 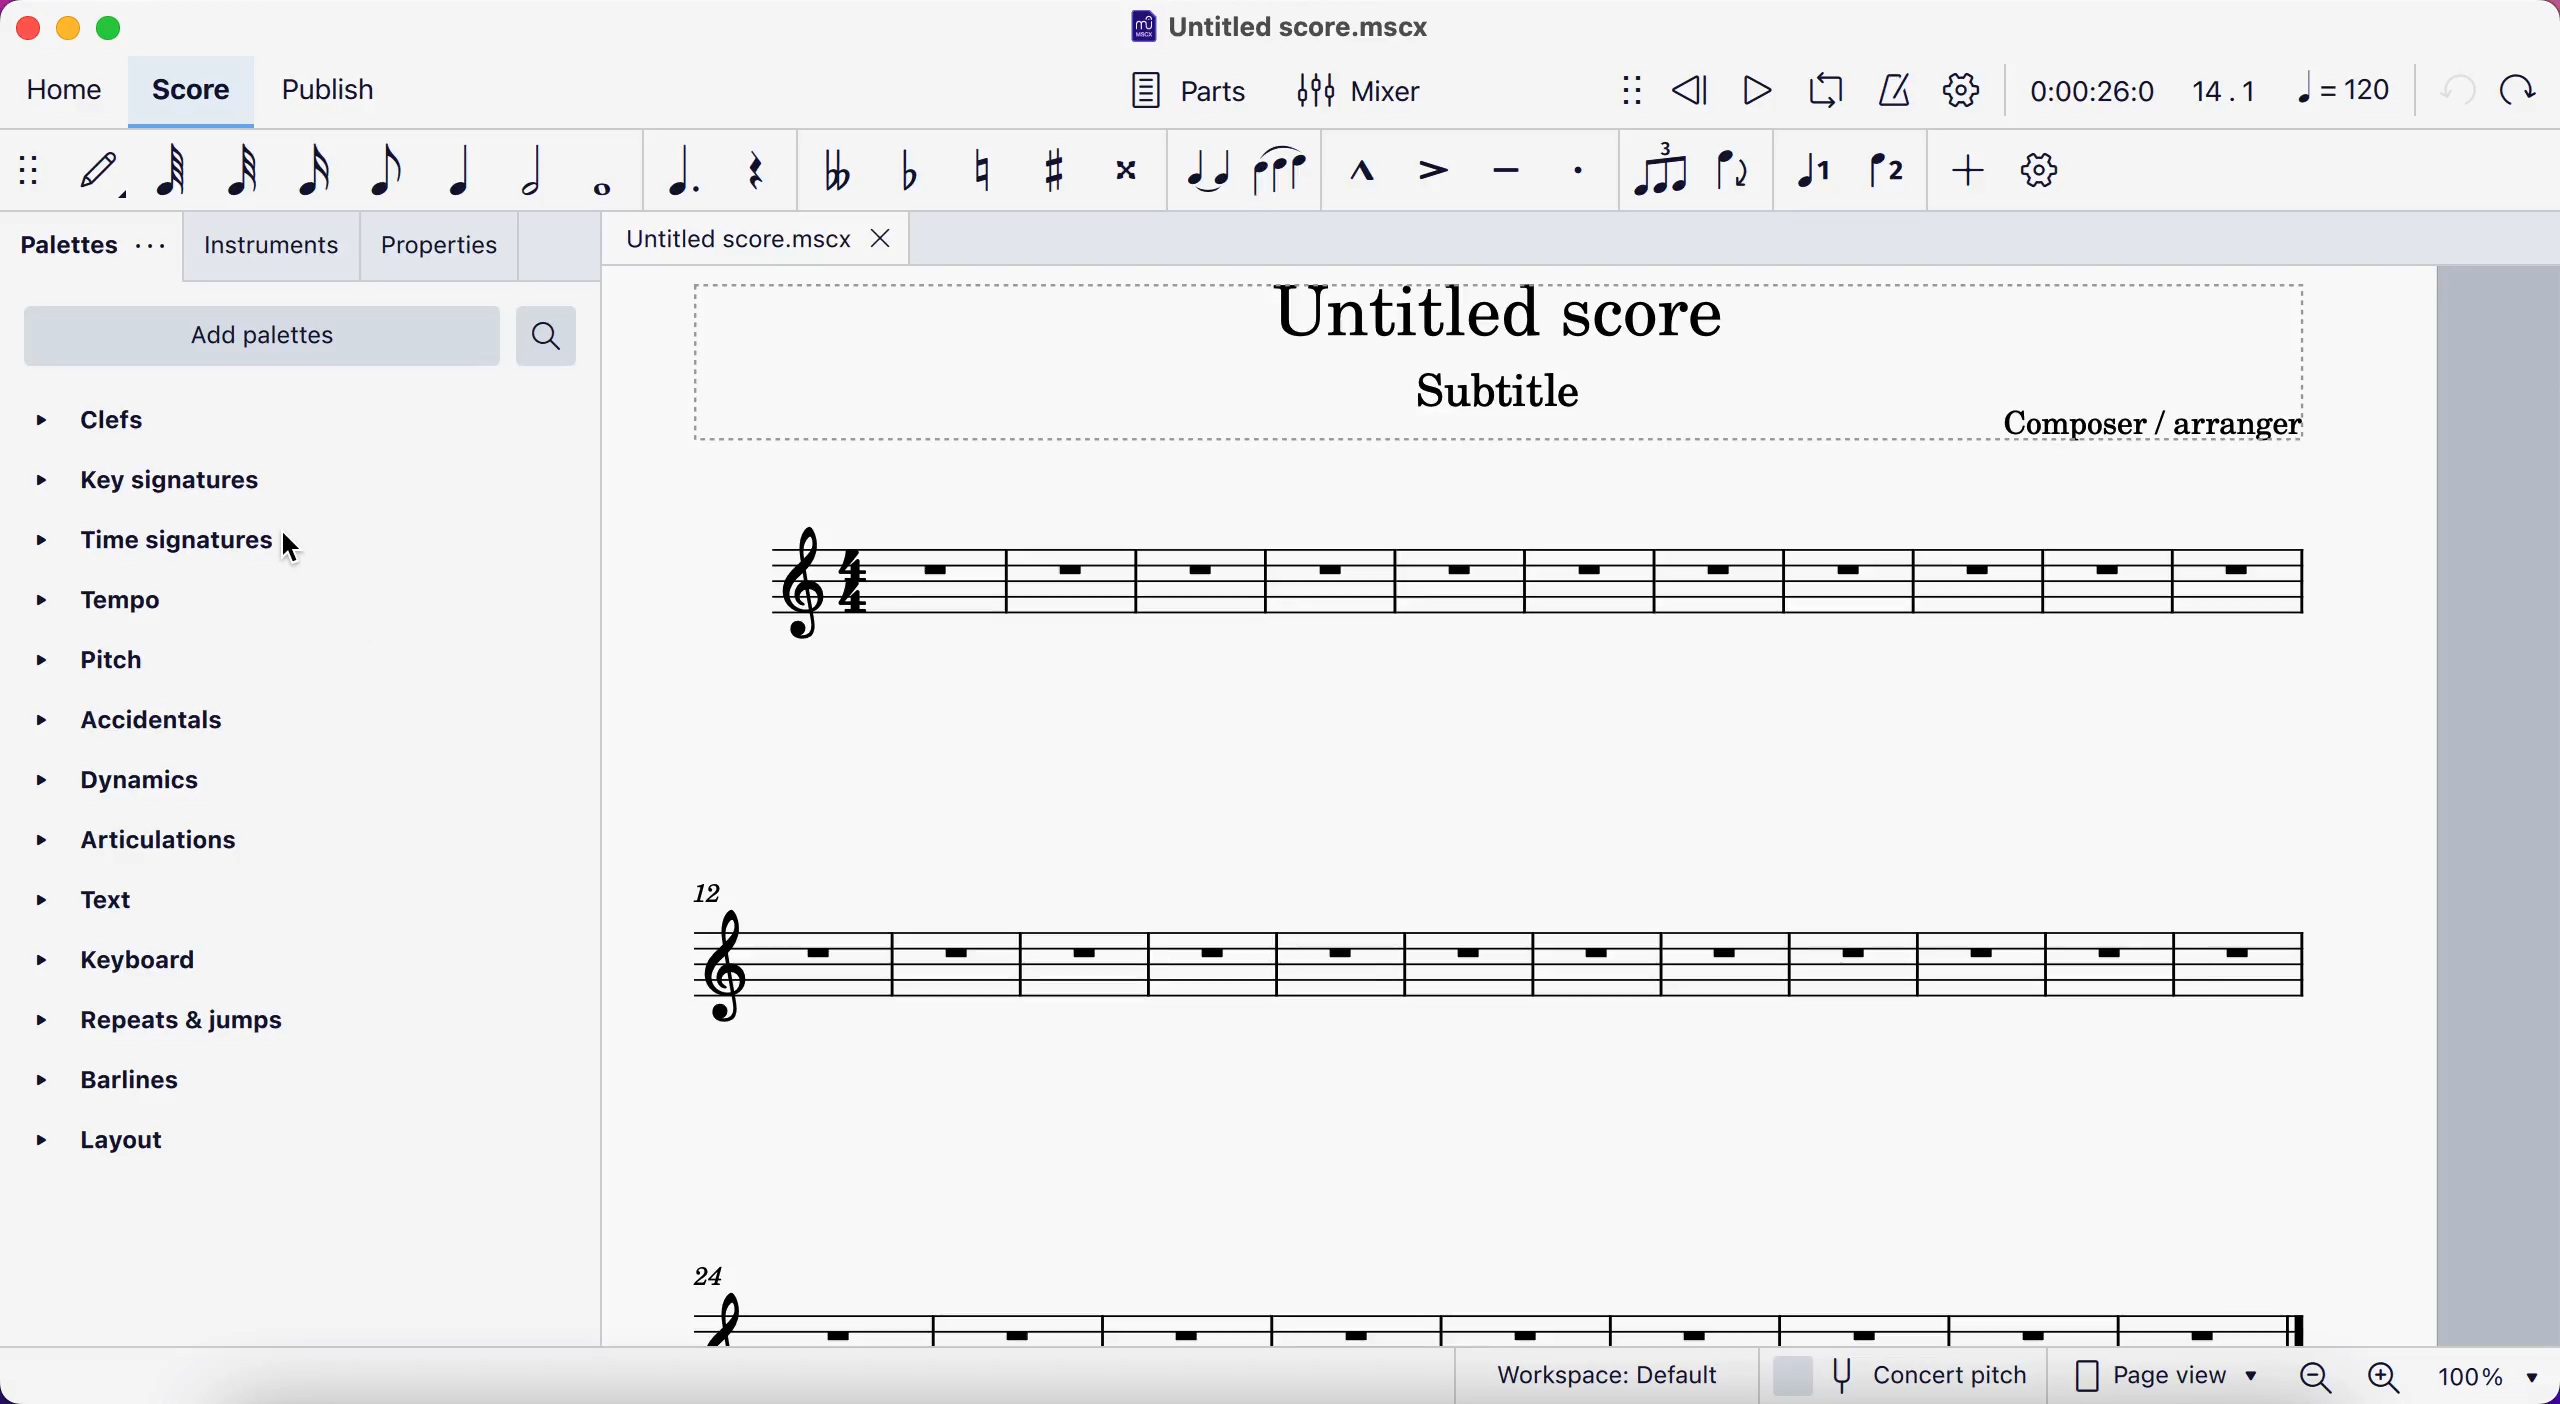 I want to click on tuples, so click(x=1654, y=171).